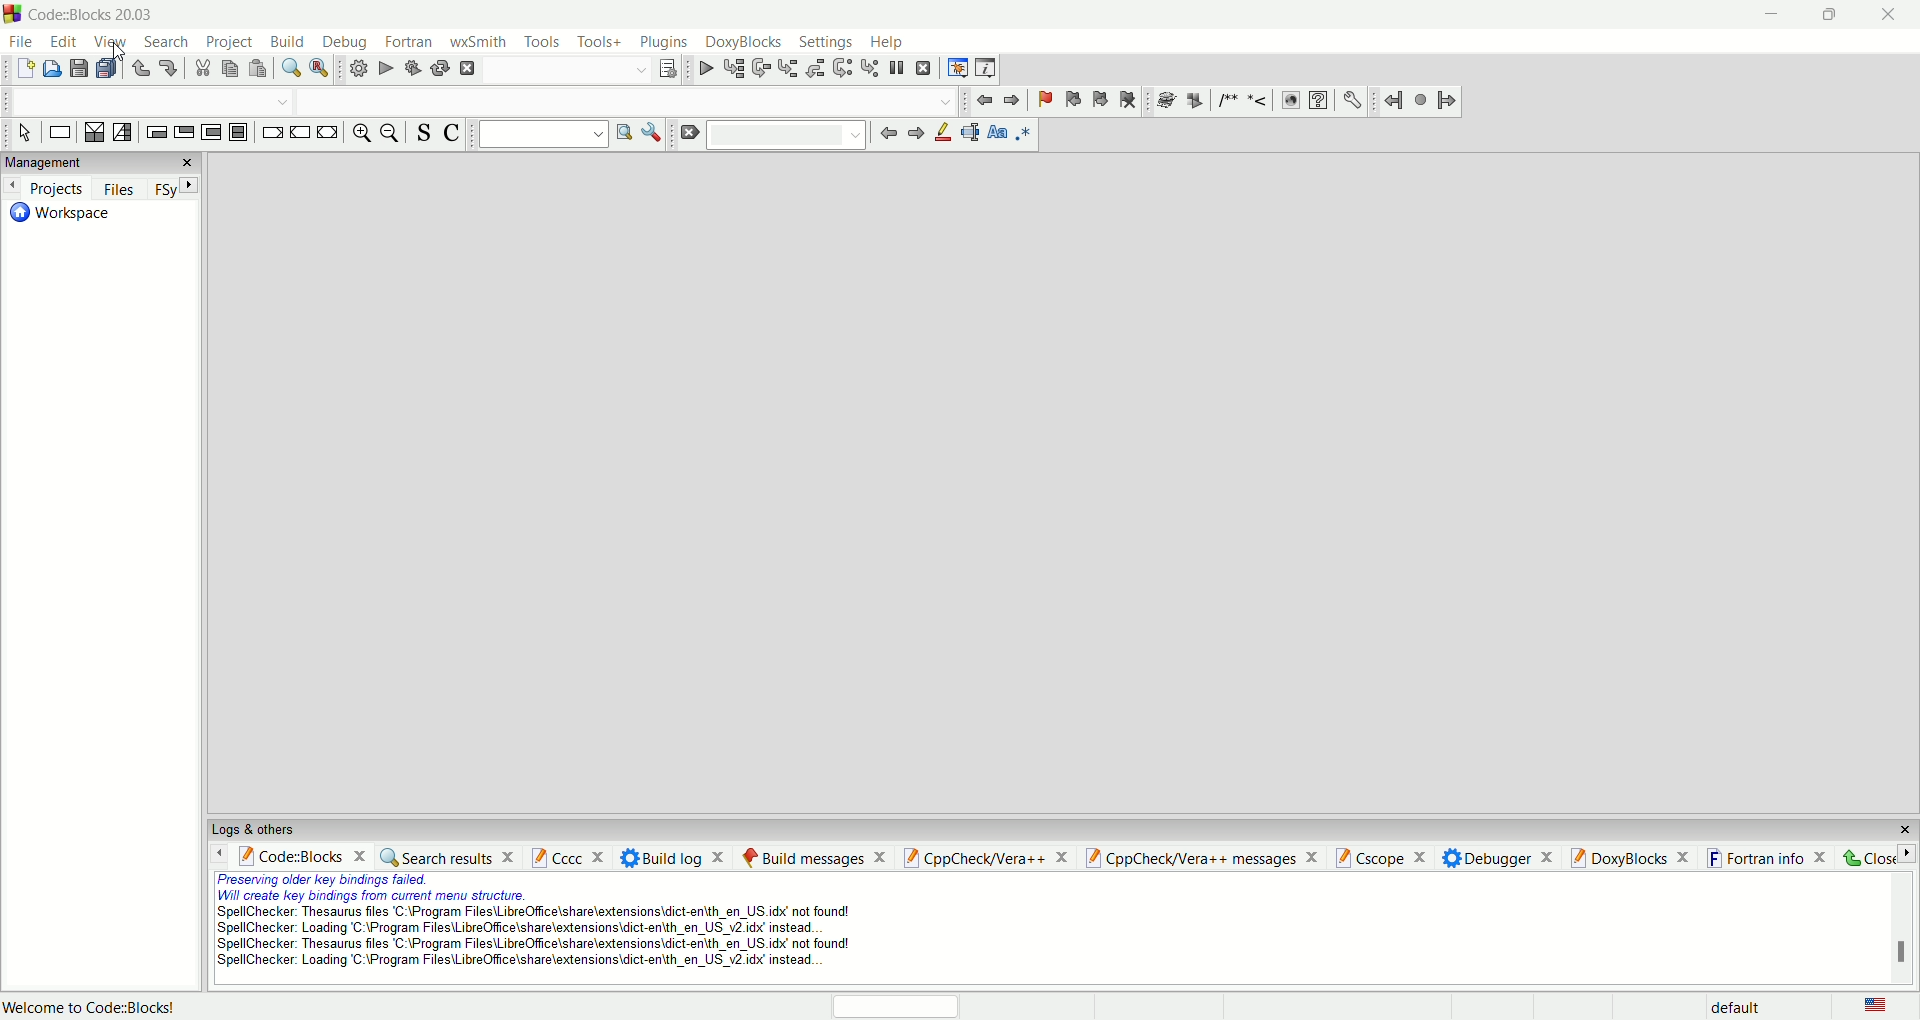  I want to click on close, so click(1905, 830).